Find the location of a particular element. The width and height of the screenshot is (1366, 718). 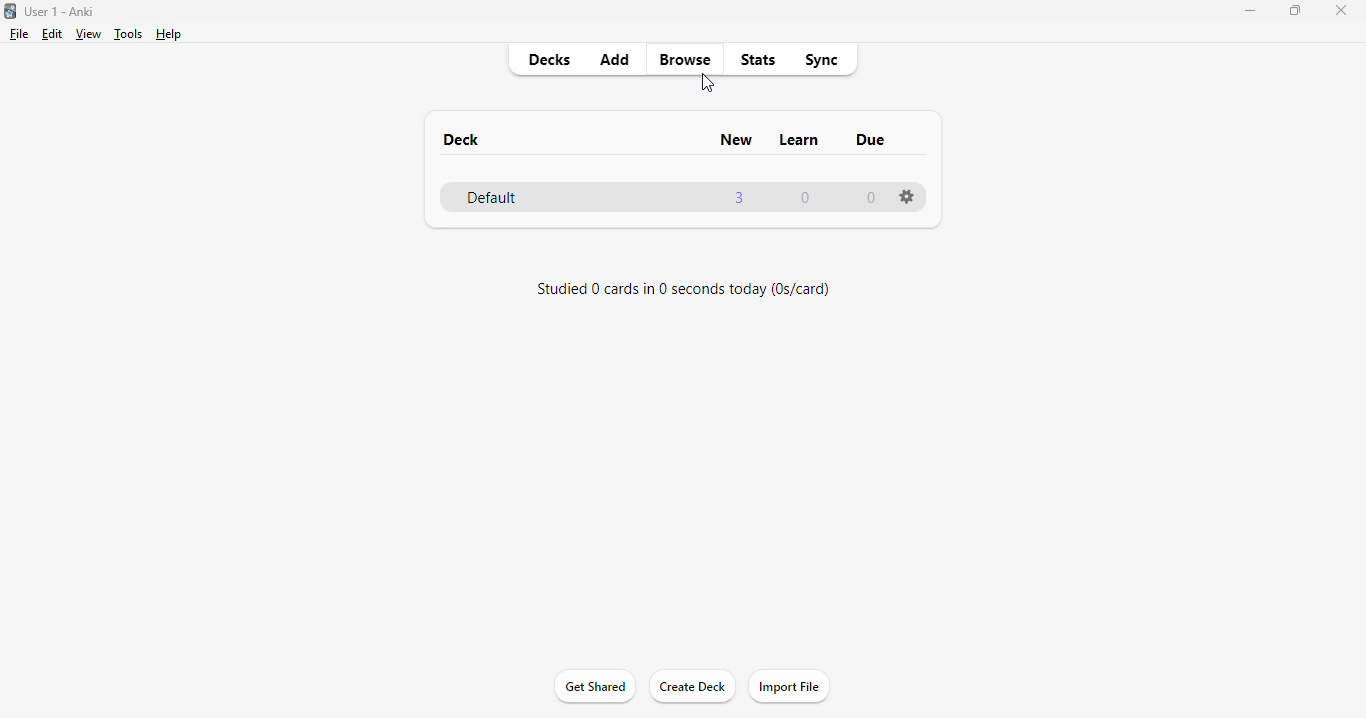

add is located at coordinates (616, 58).